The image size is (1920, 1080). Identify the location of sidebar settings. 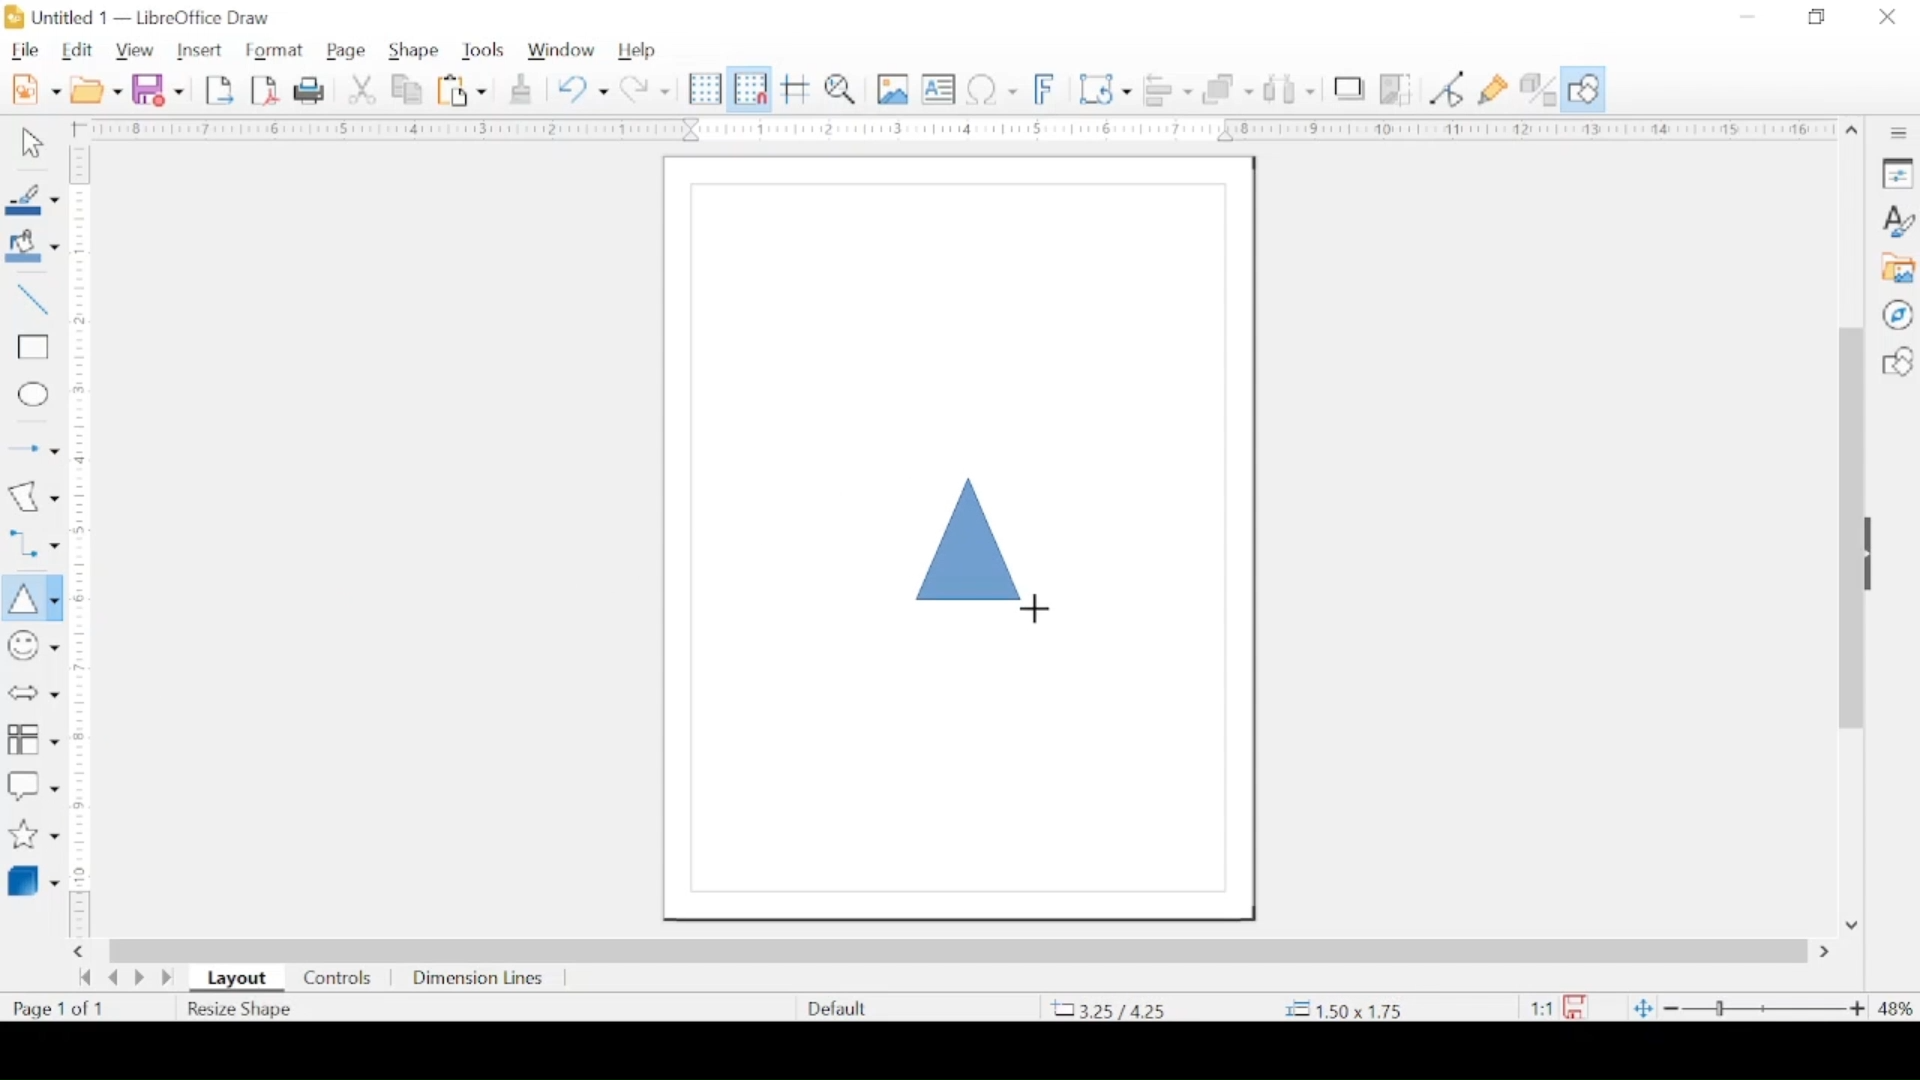
(1901, 134).